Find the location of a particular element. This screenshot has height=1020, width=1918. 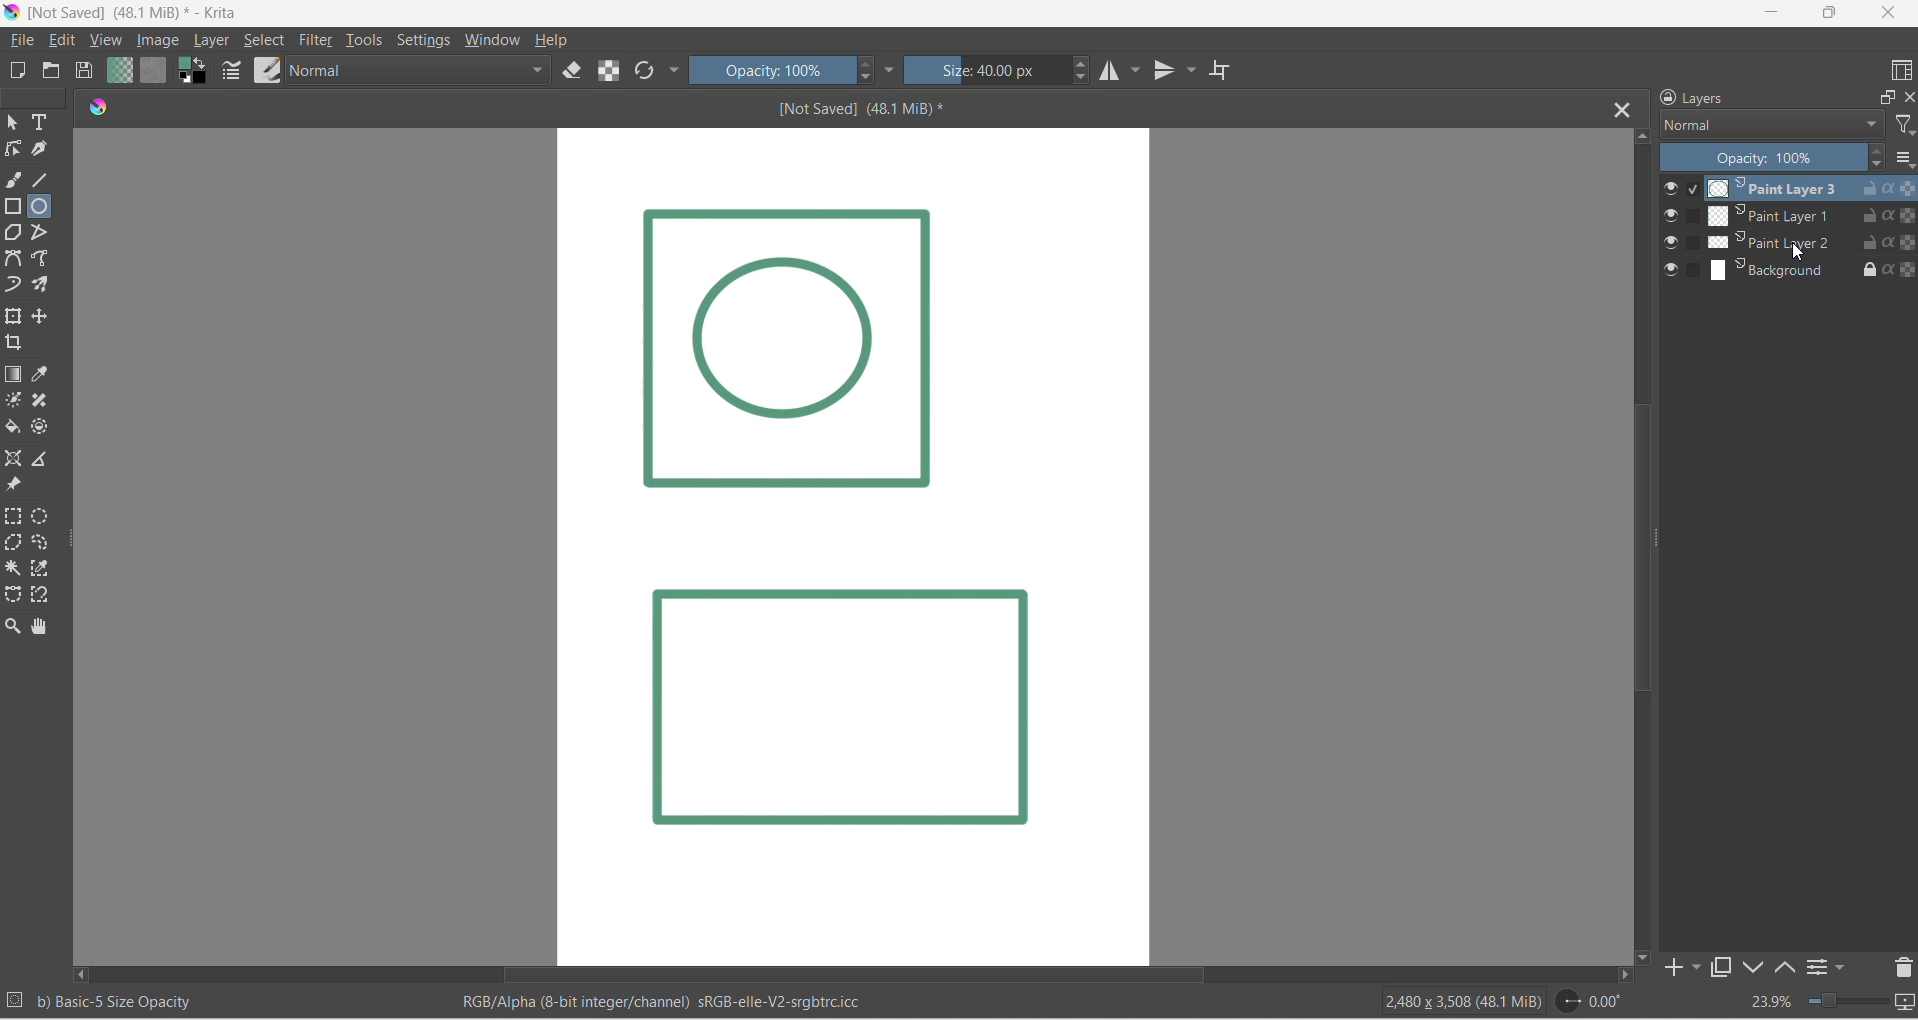

size is located at coordinates (988, 69).